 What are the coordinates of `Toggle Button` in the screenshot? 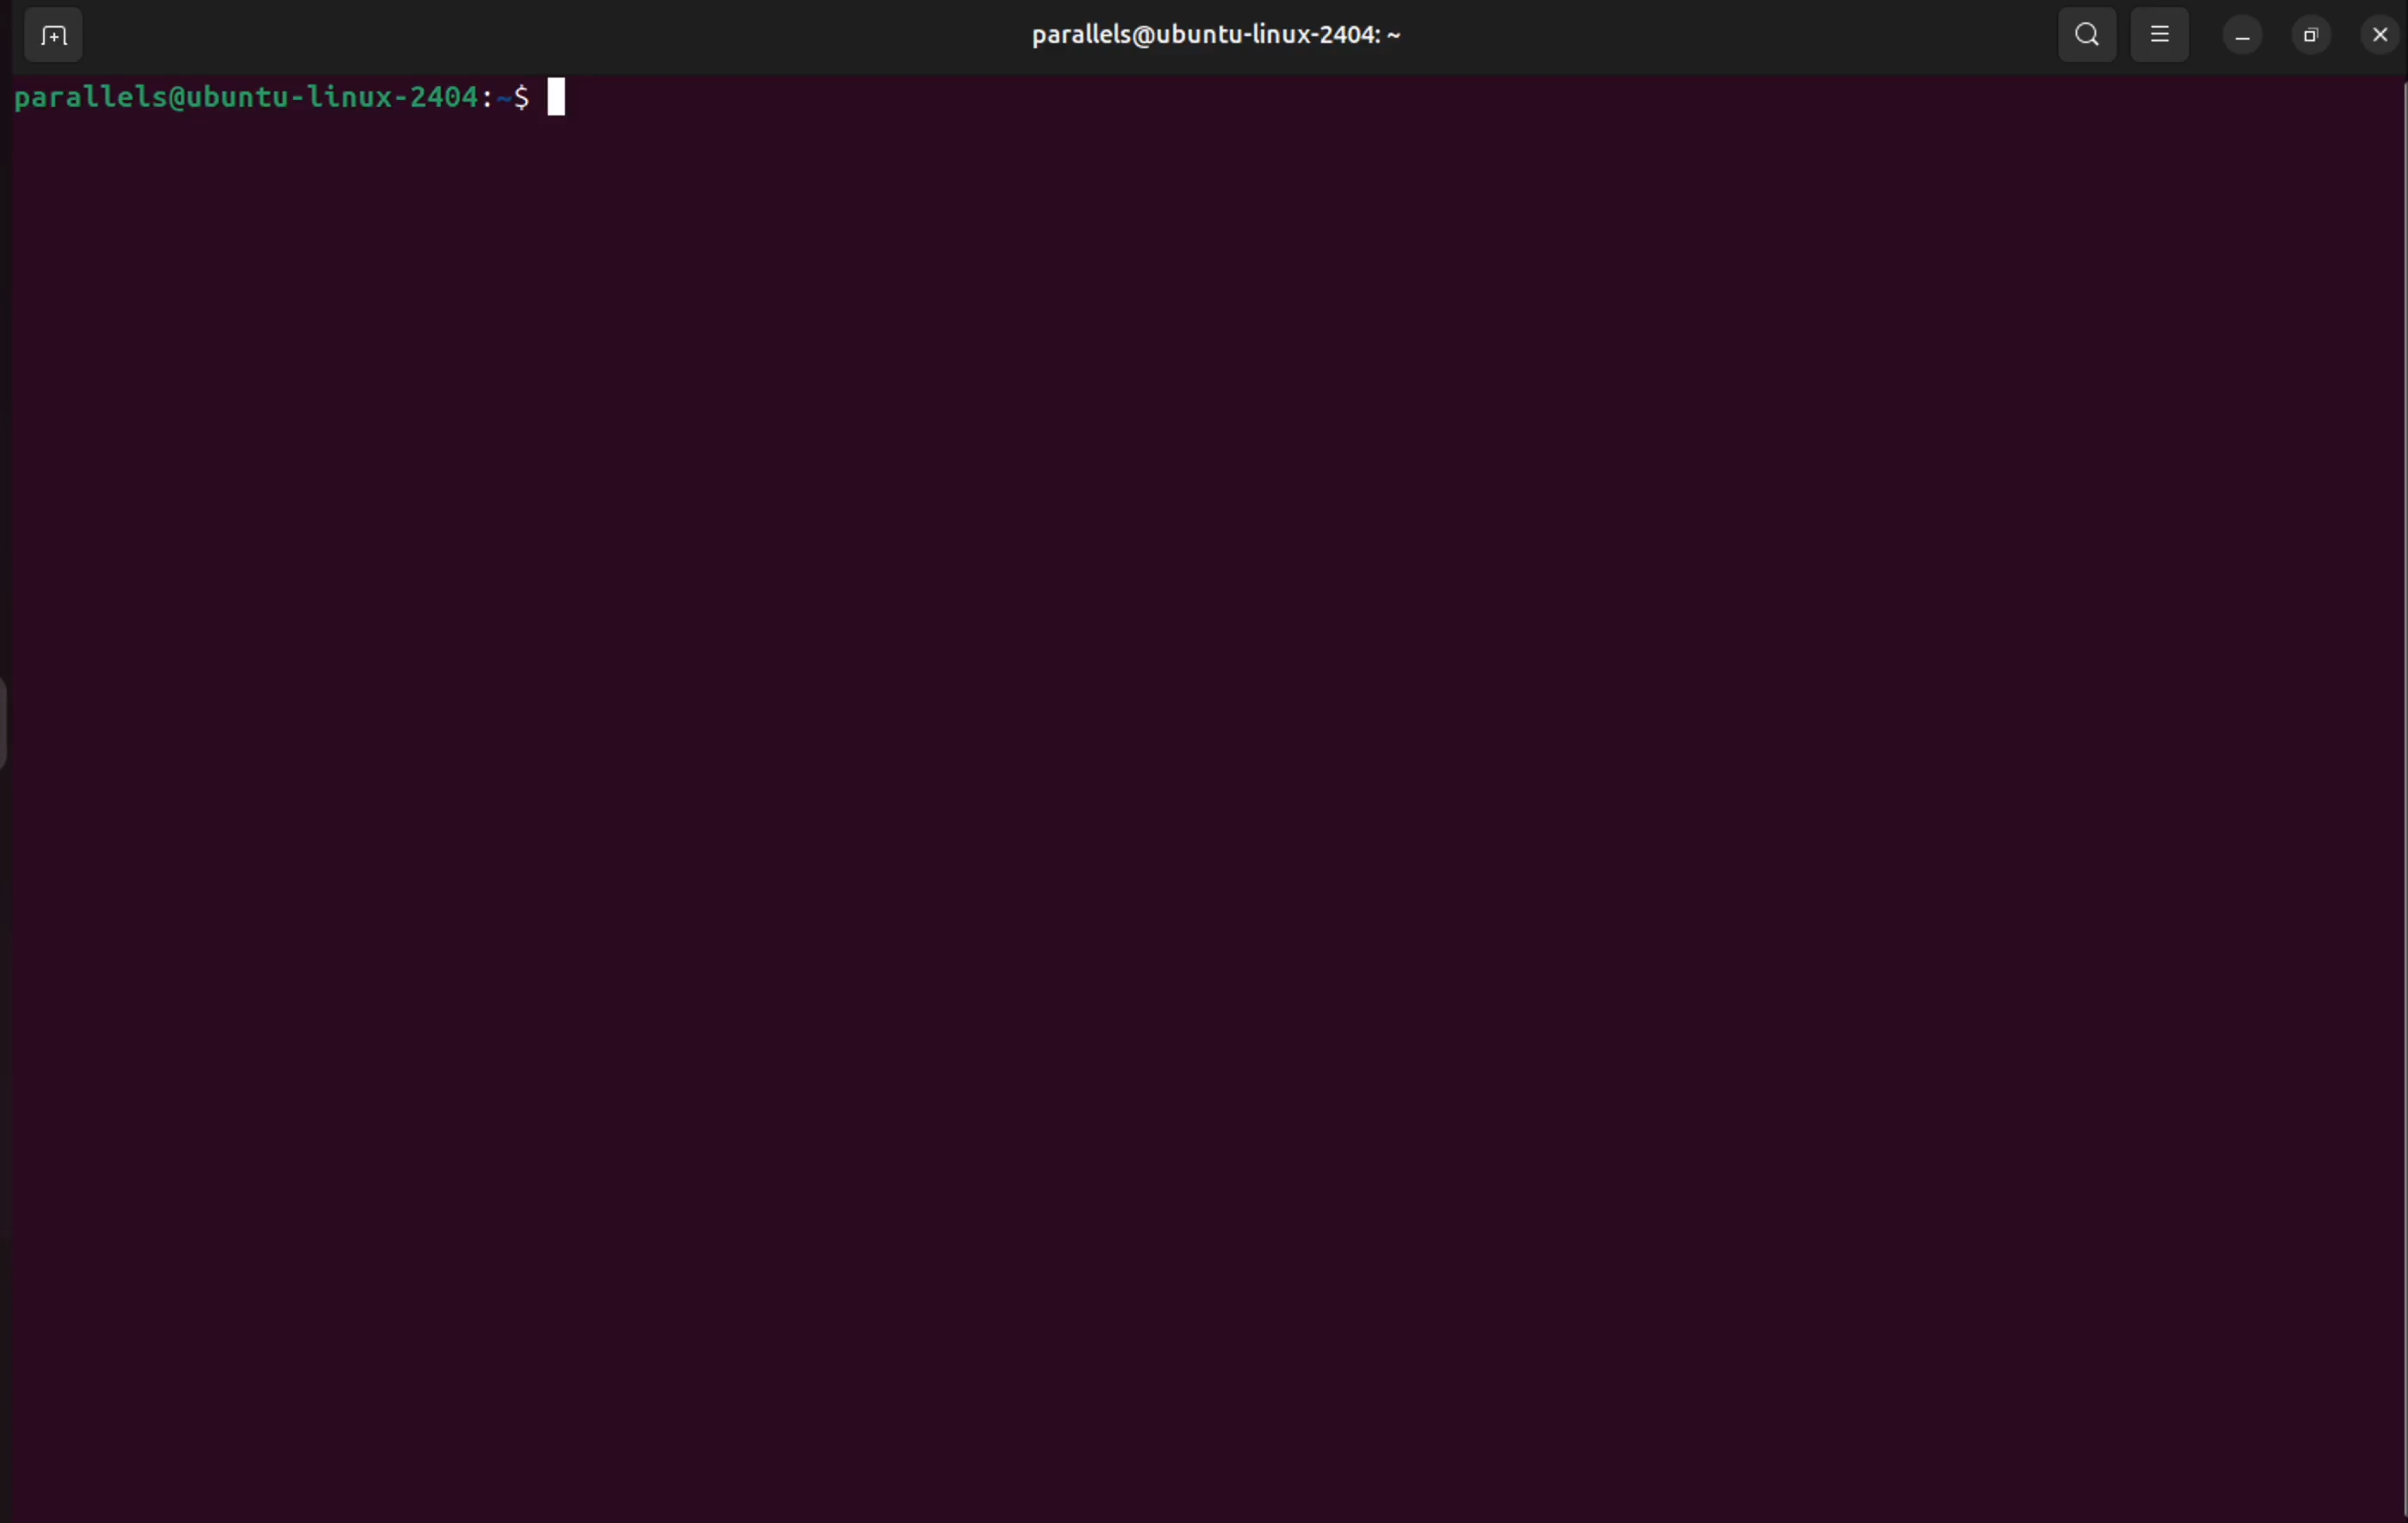 It's located at (23, 722).